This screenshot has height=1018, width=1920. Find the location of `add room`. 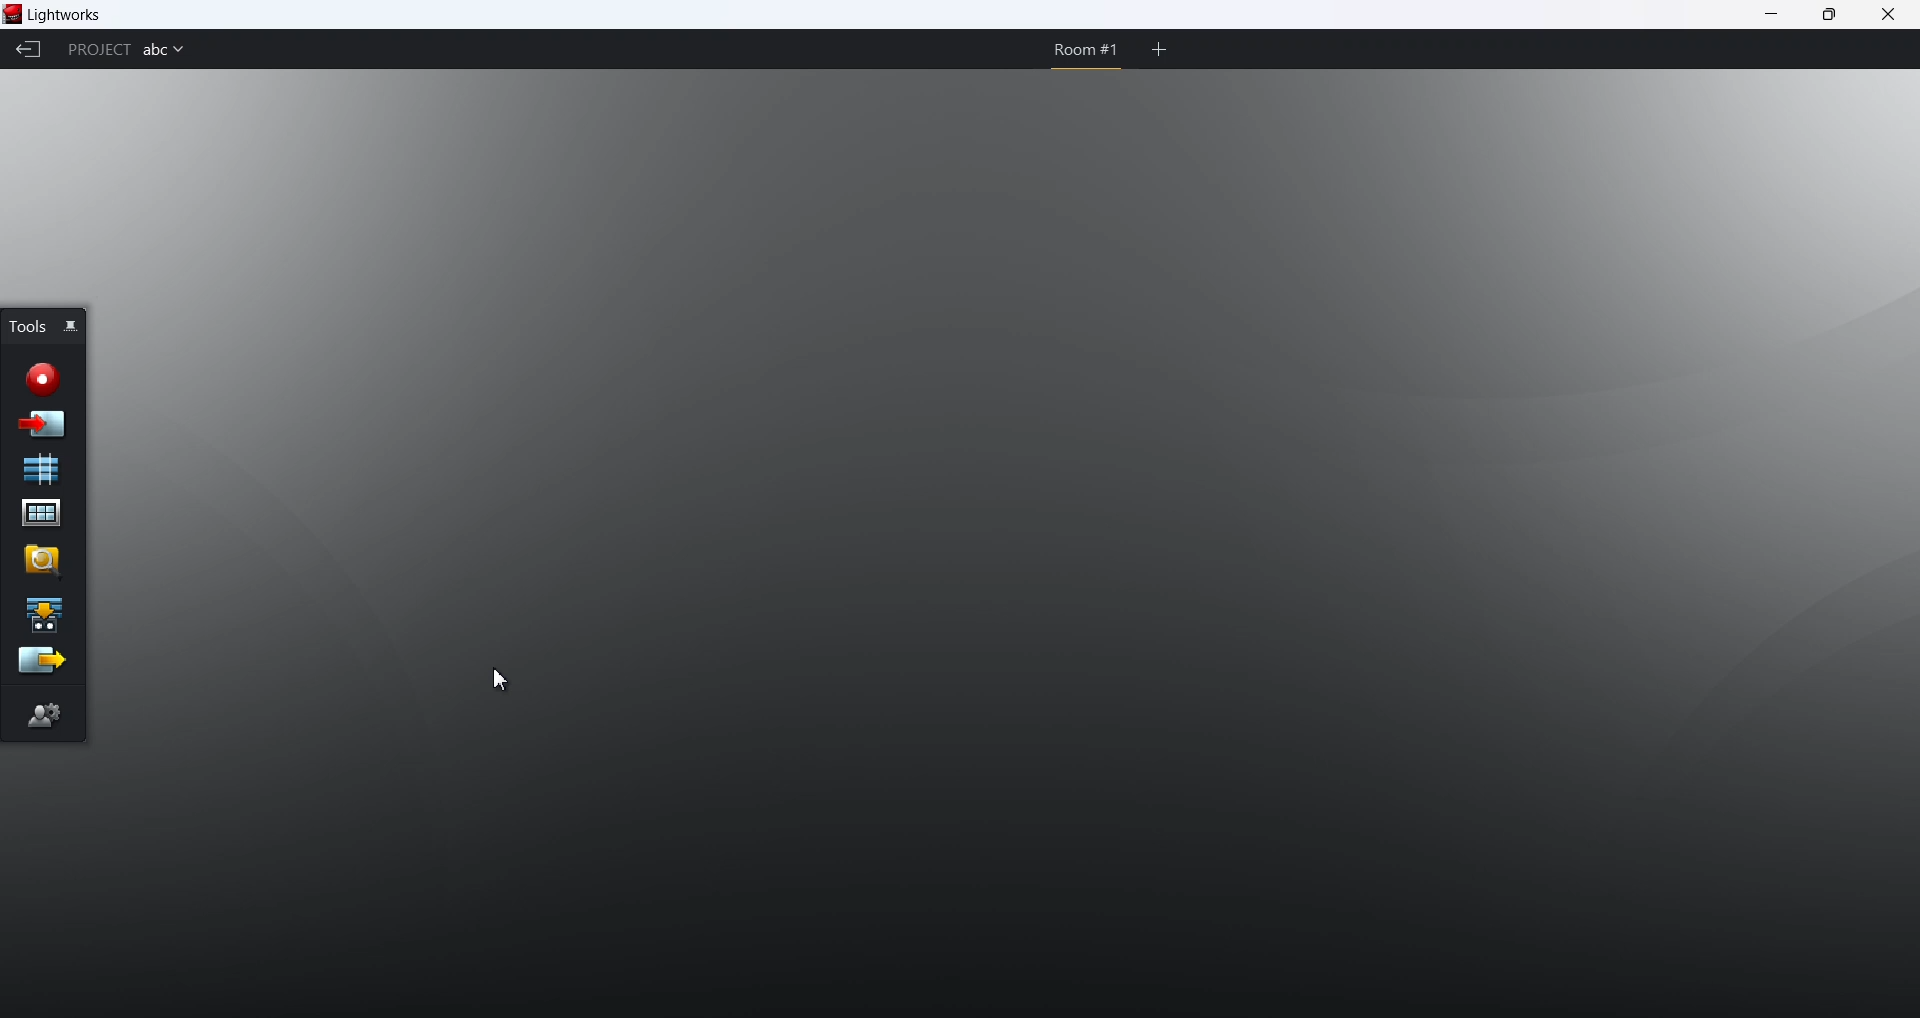

add room is located at coordinates (1159, 49).